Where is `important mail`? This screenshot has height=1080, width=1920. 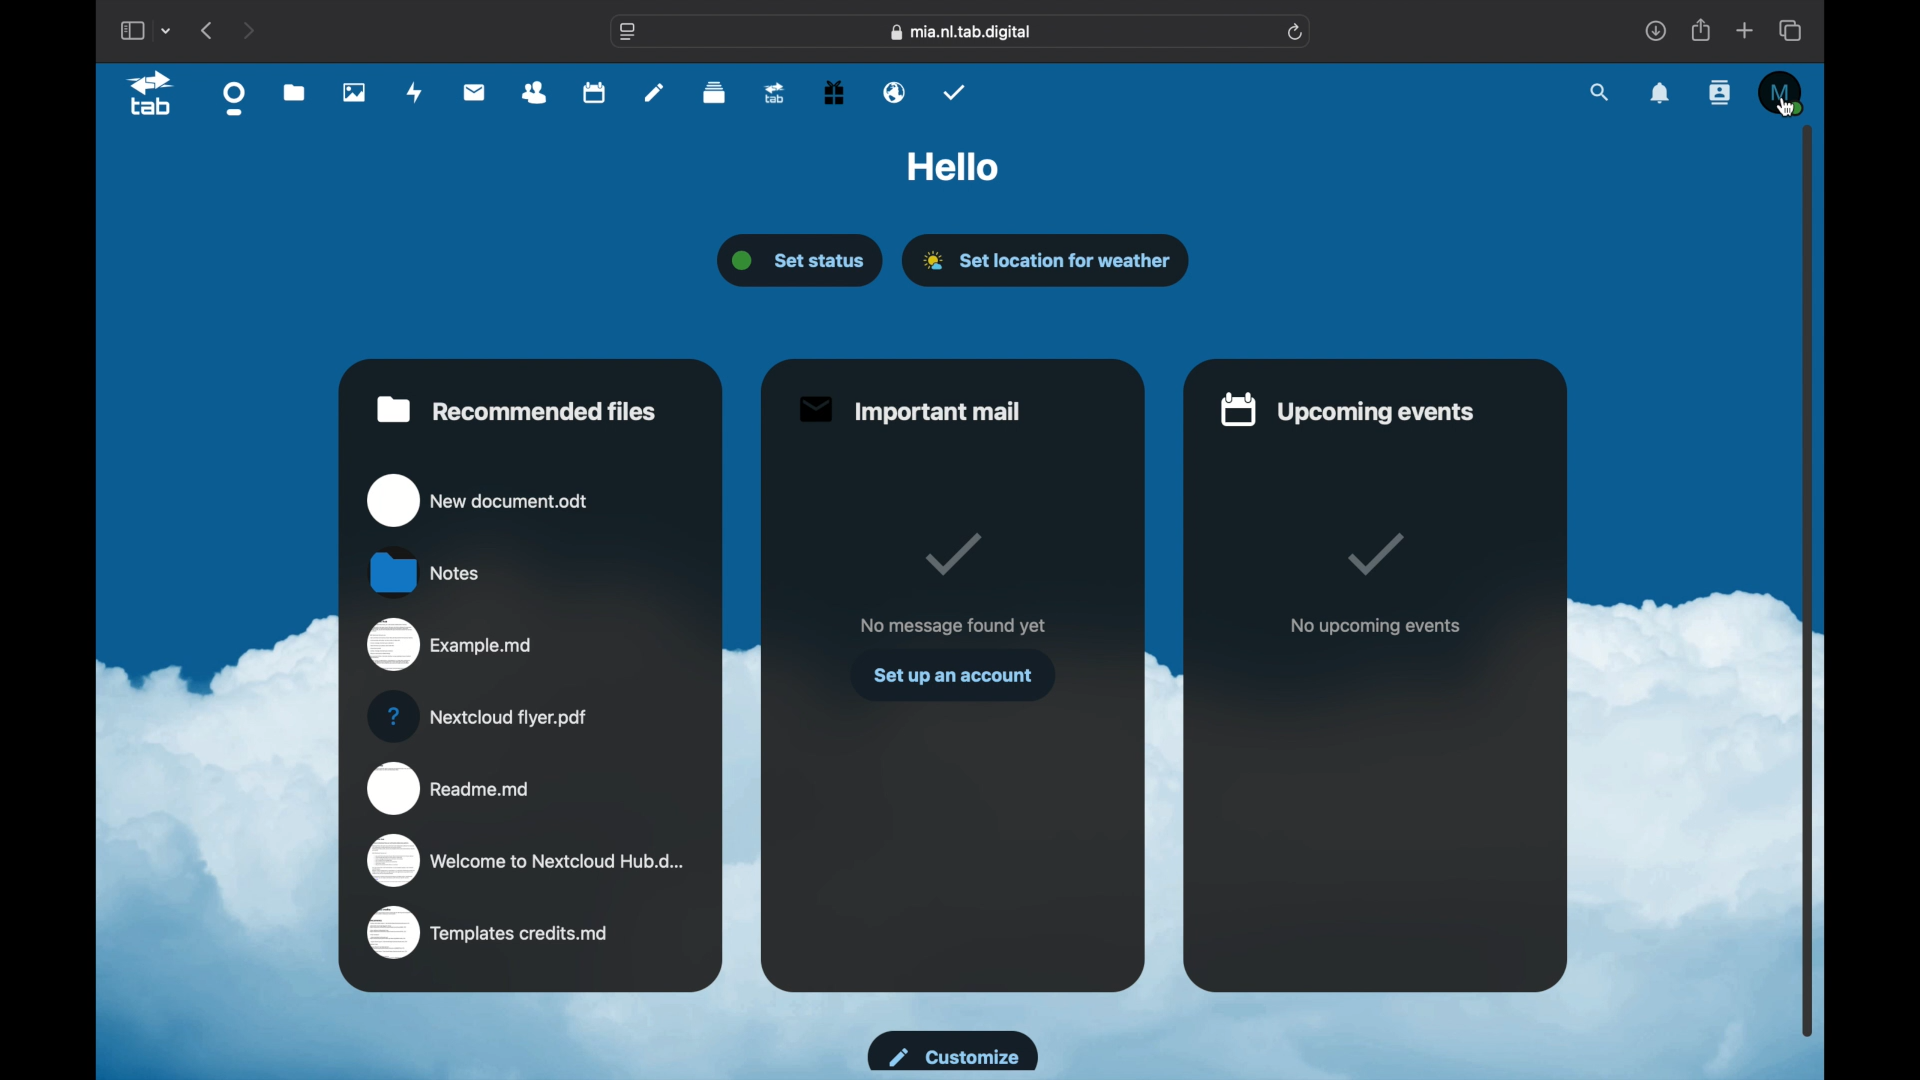 important mail is located at coordinates (908, 410).